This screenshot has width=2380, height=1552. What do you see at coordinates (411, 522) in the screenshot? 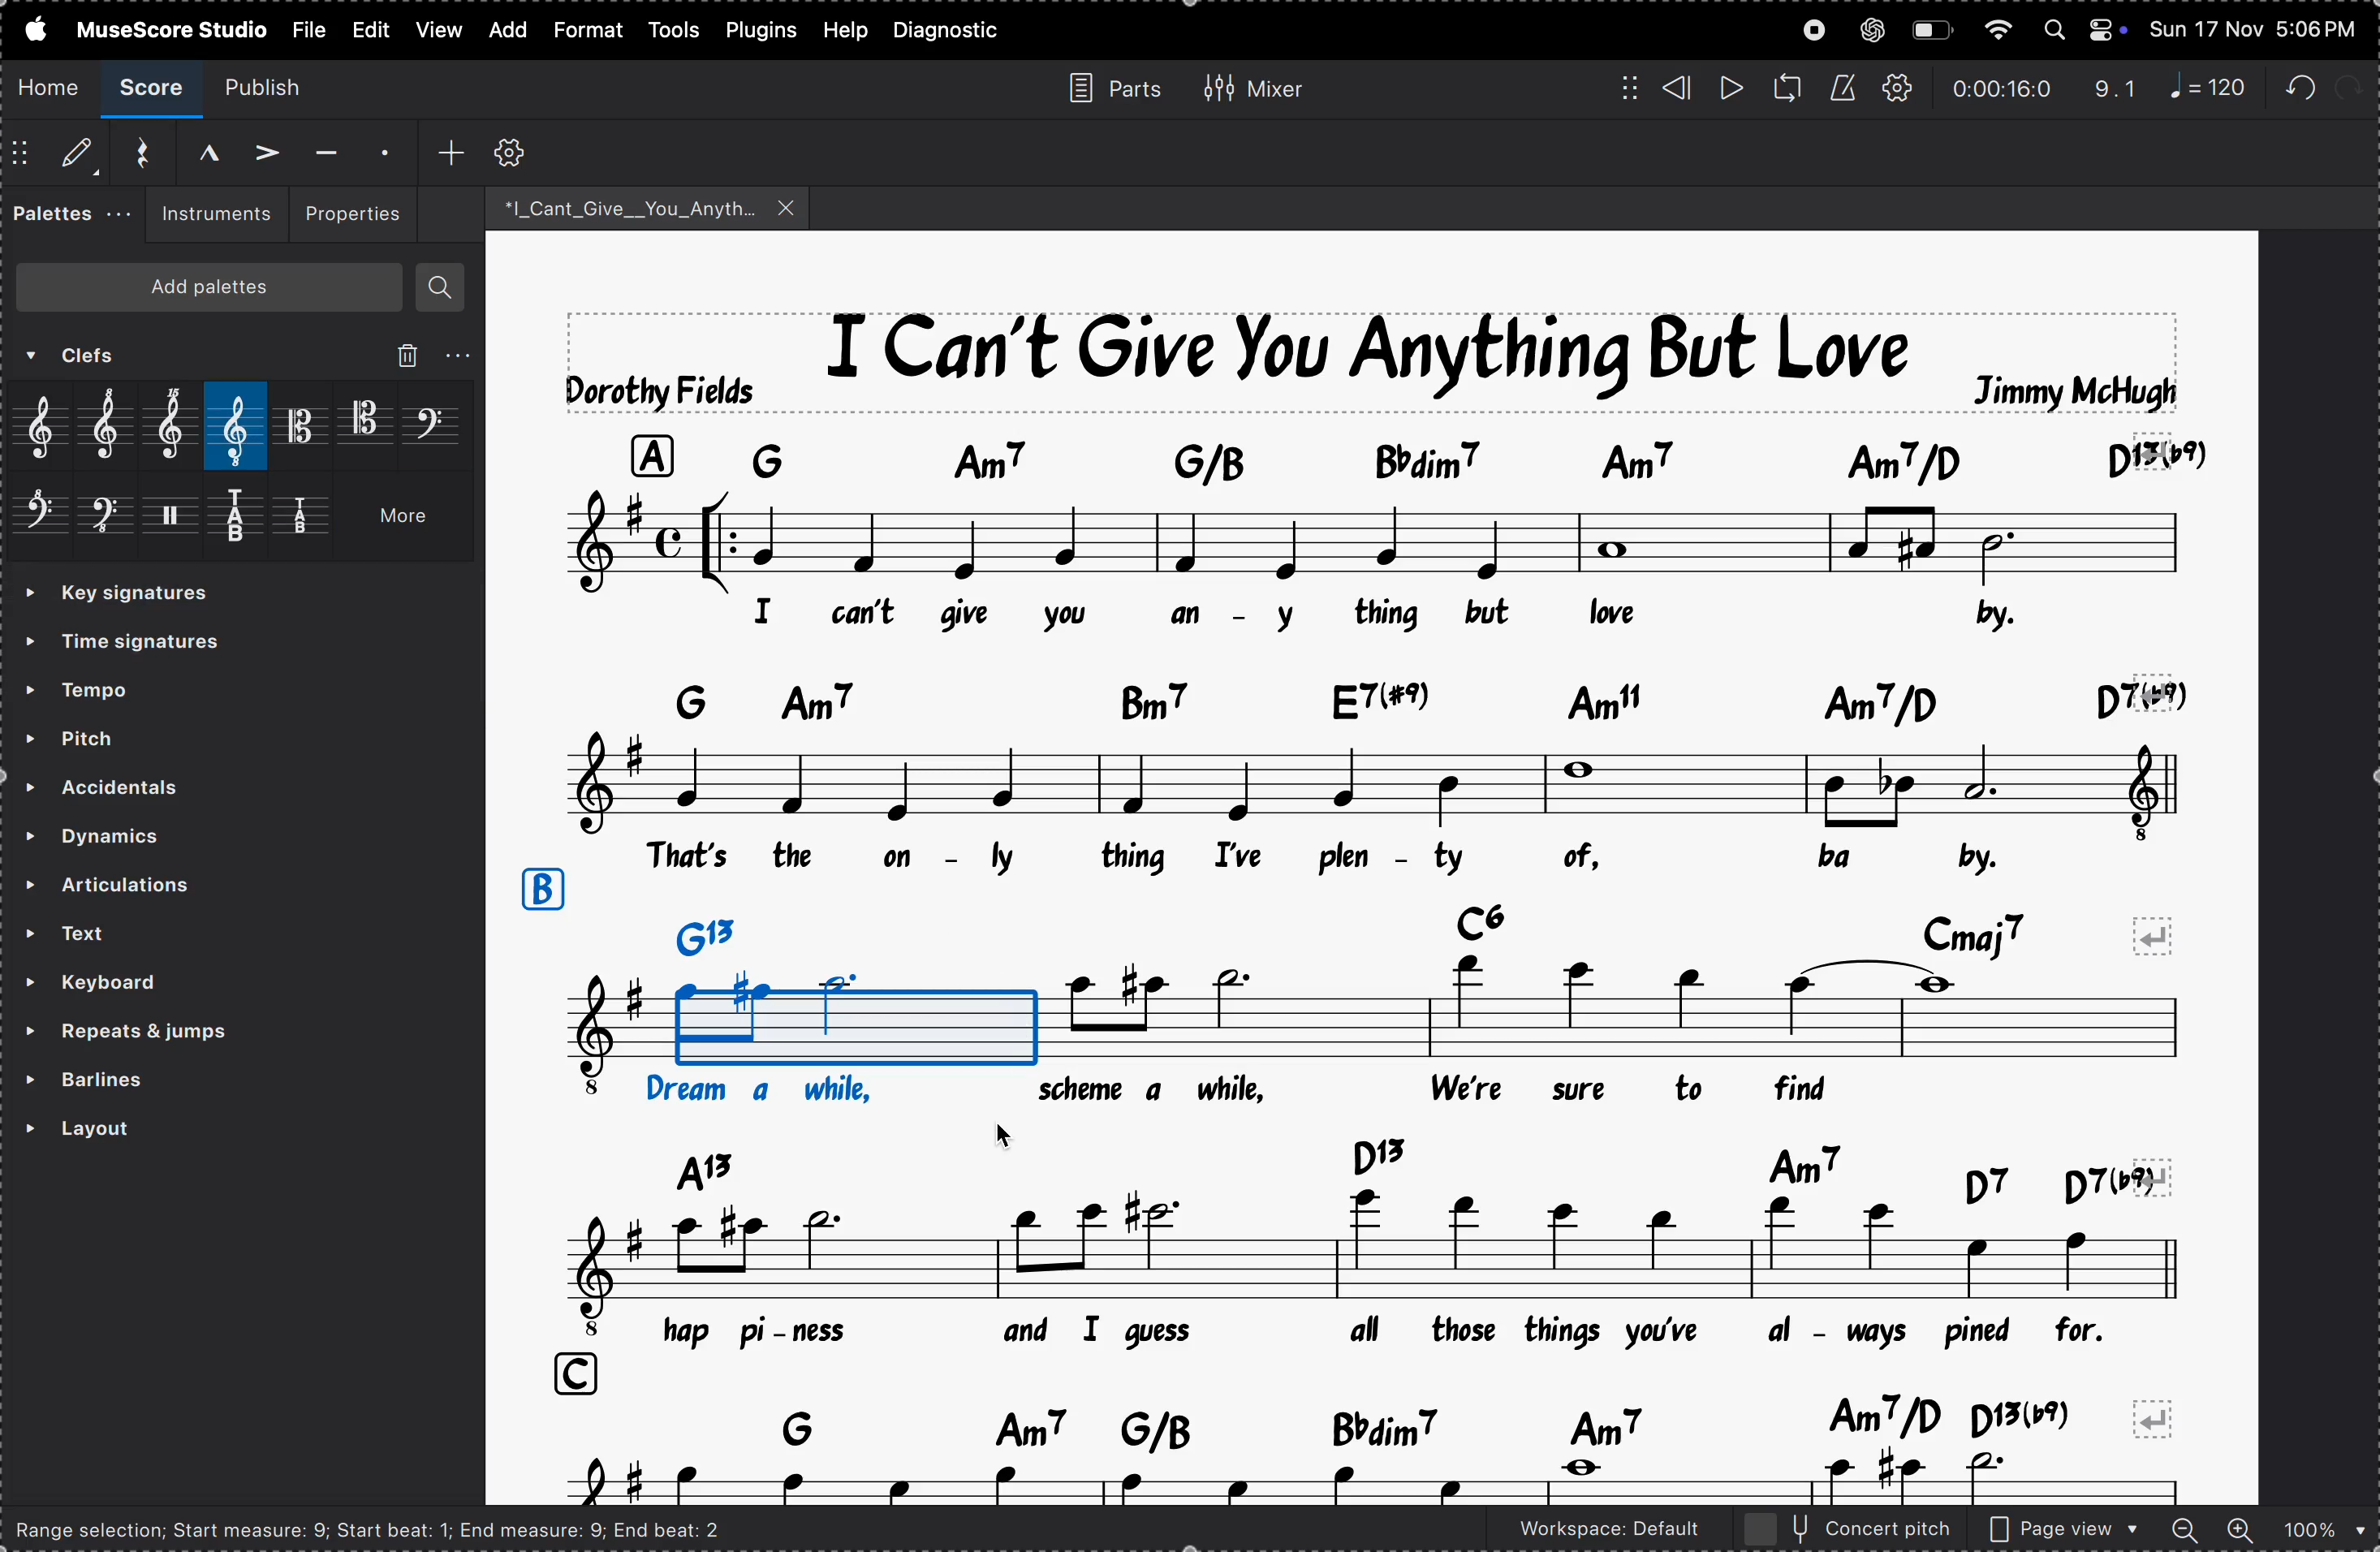
I see `More` at bounding box center [411, 522].